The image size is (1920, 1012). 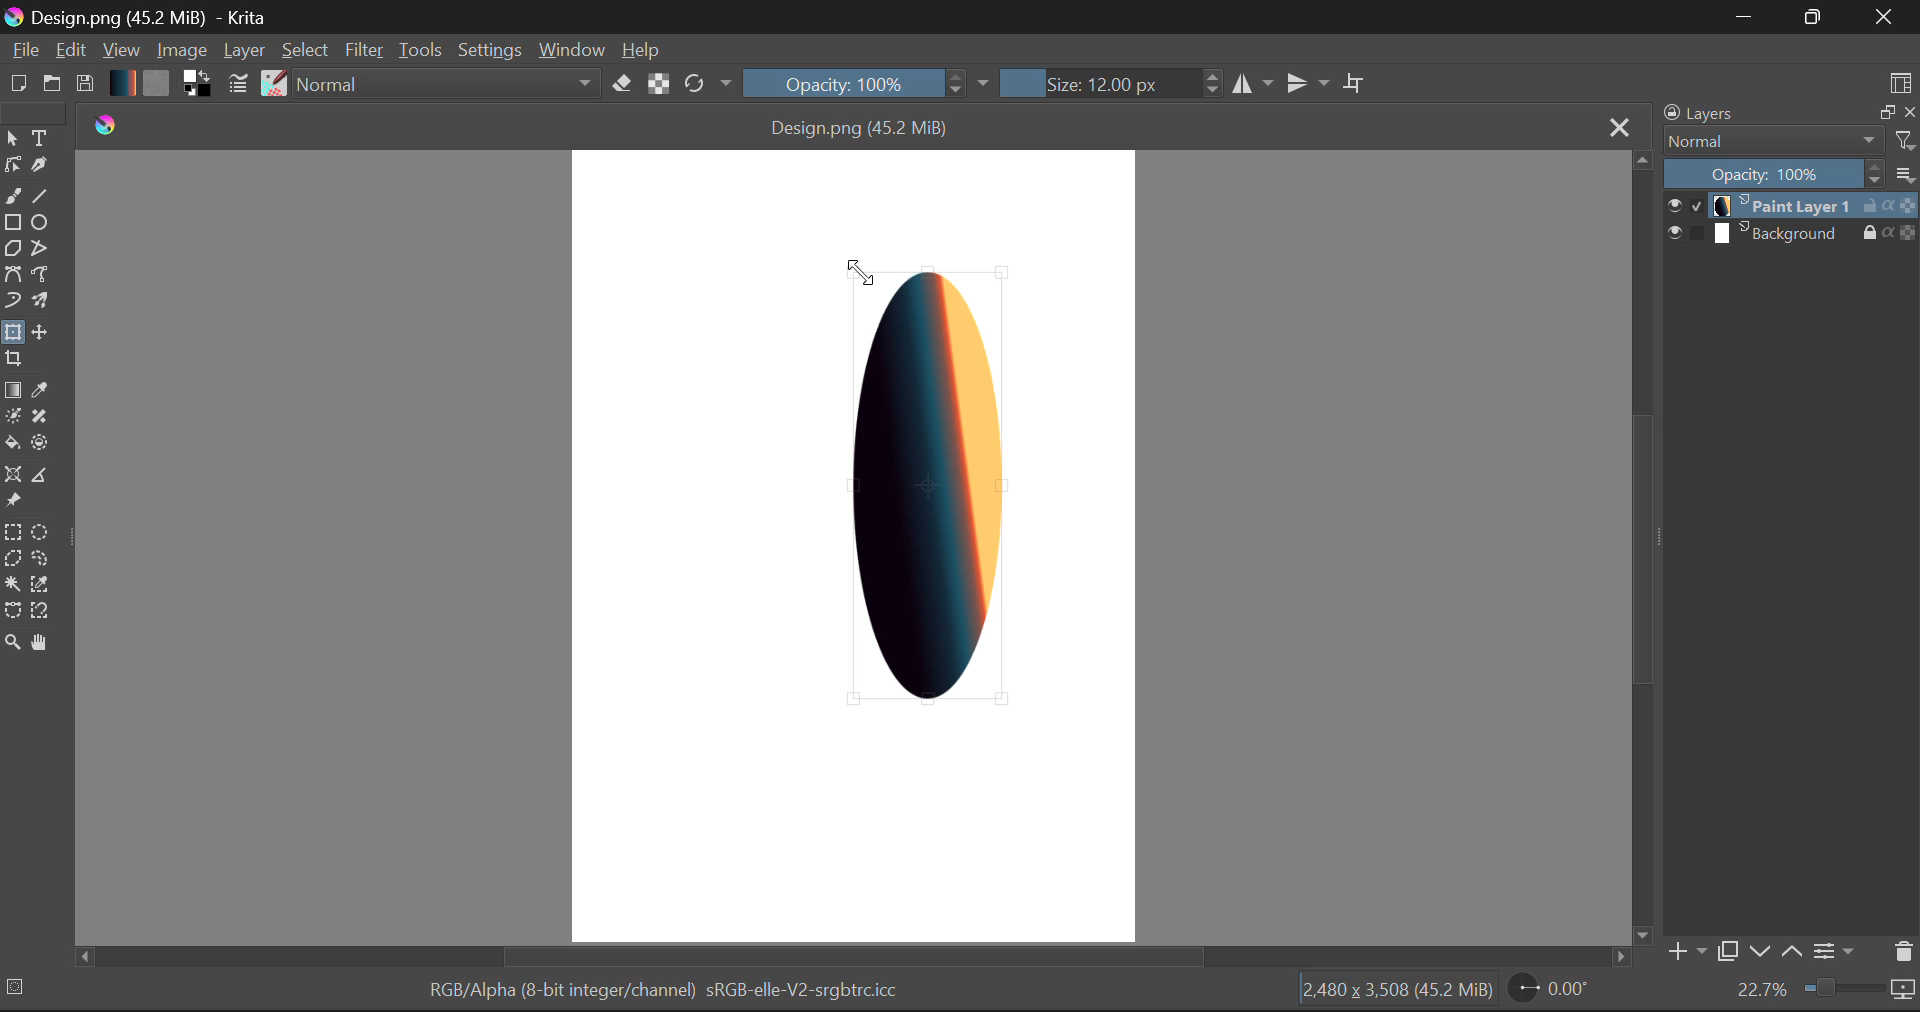 I want to click on Ellipses, so click(x=41, y=223).